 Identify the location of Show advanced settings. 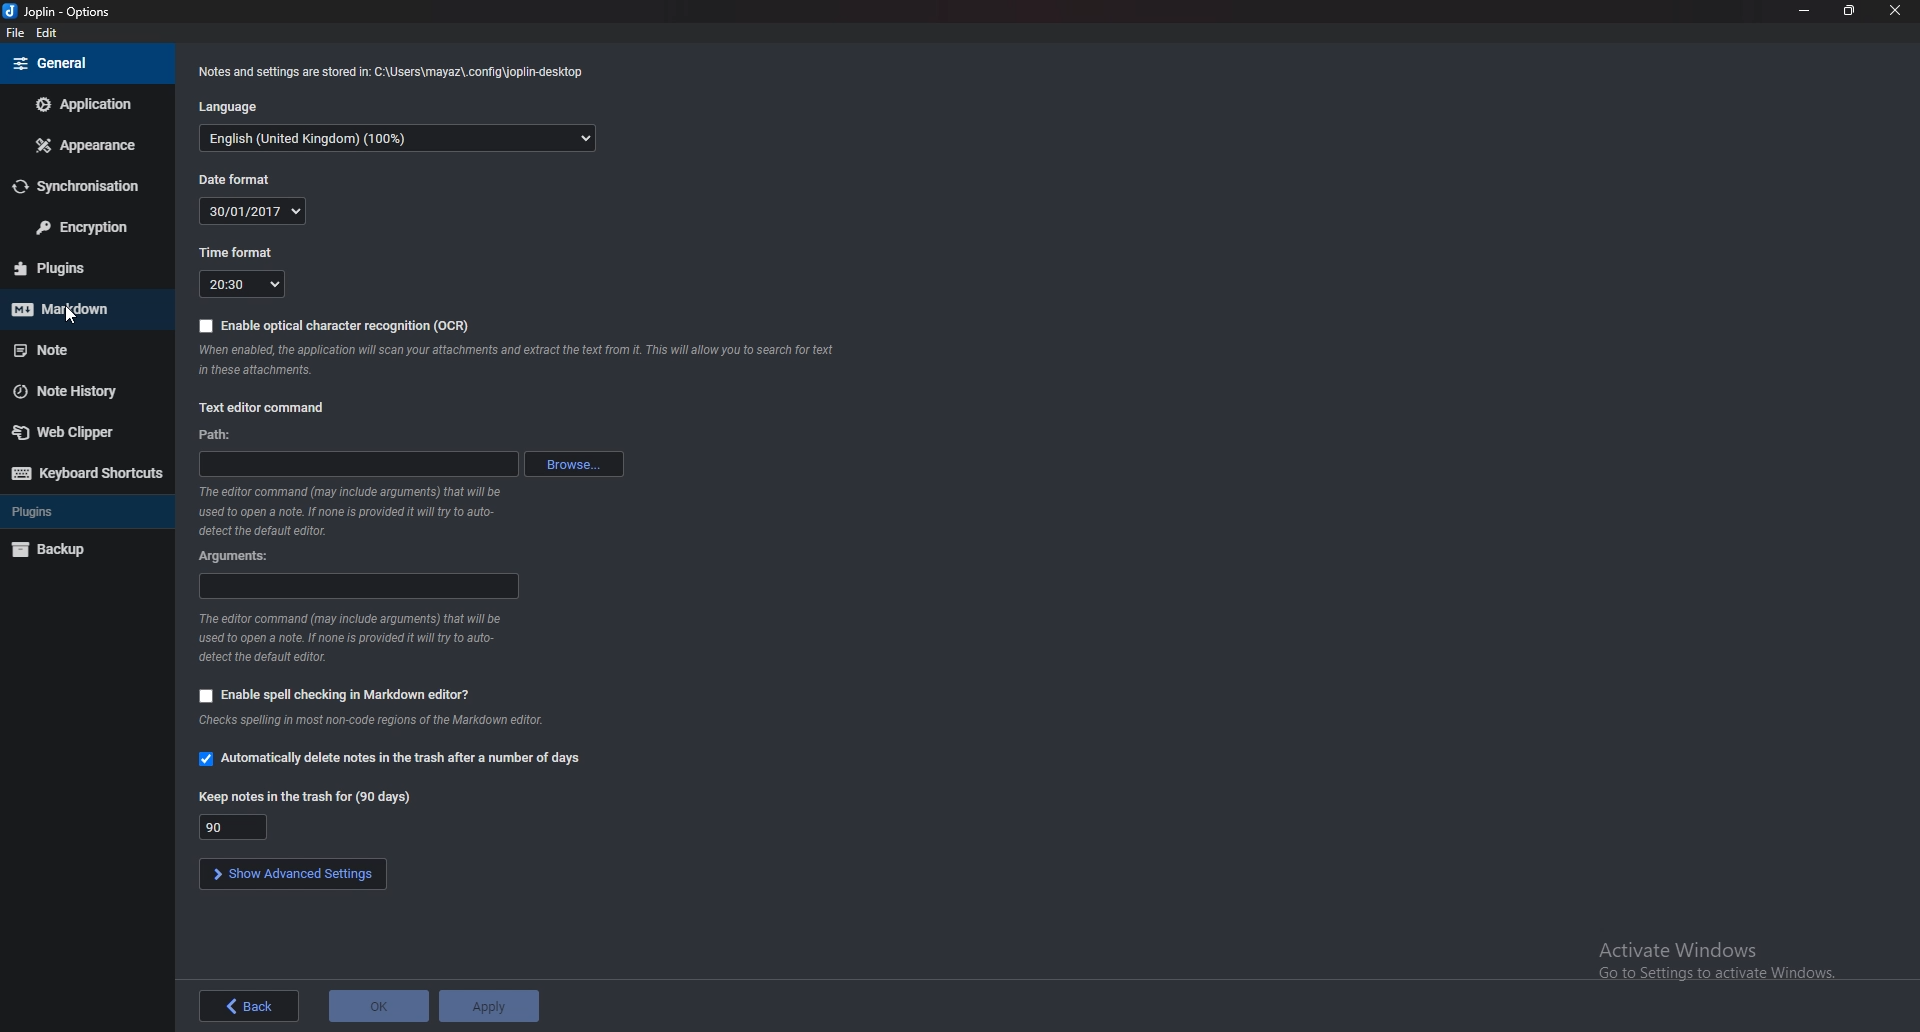
(292, 873).